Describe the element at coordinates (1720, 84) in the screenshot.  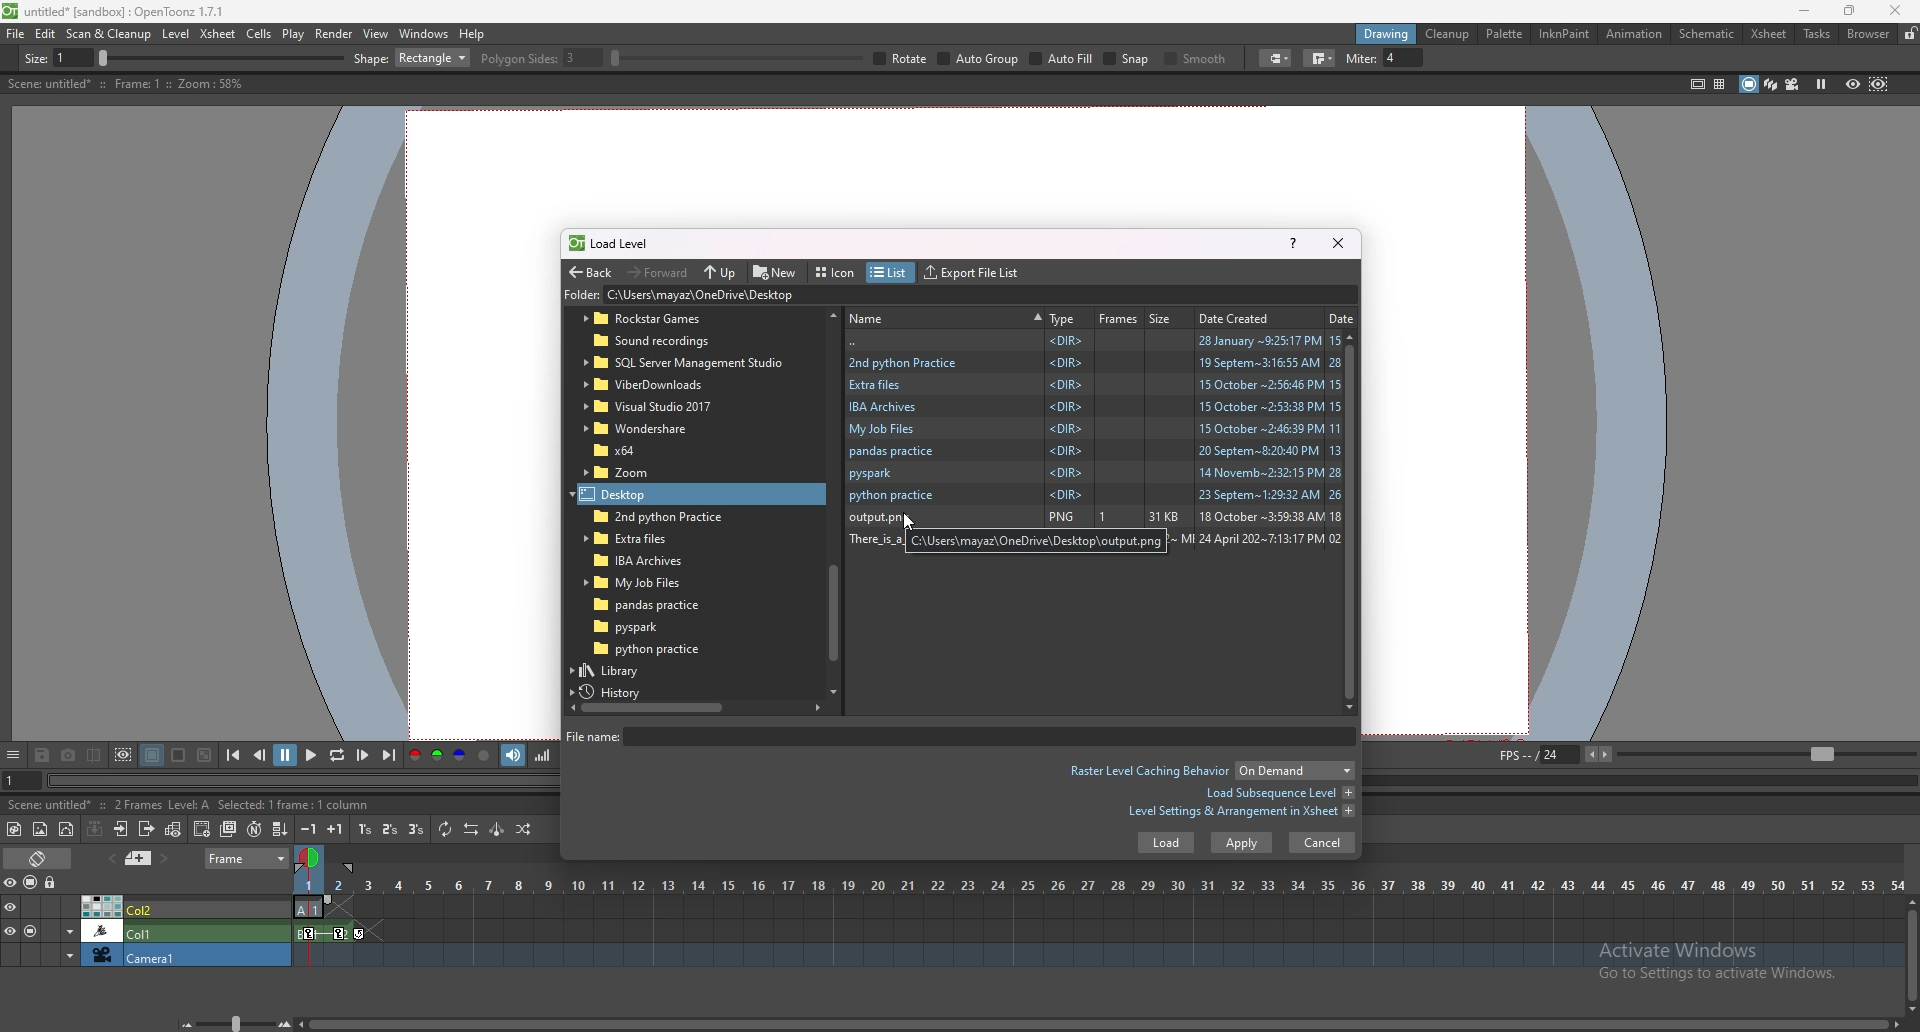
I see `field guide` at that location.